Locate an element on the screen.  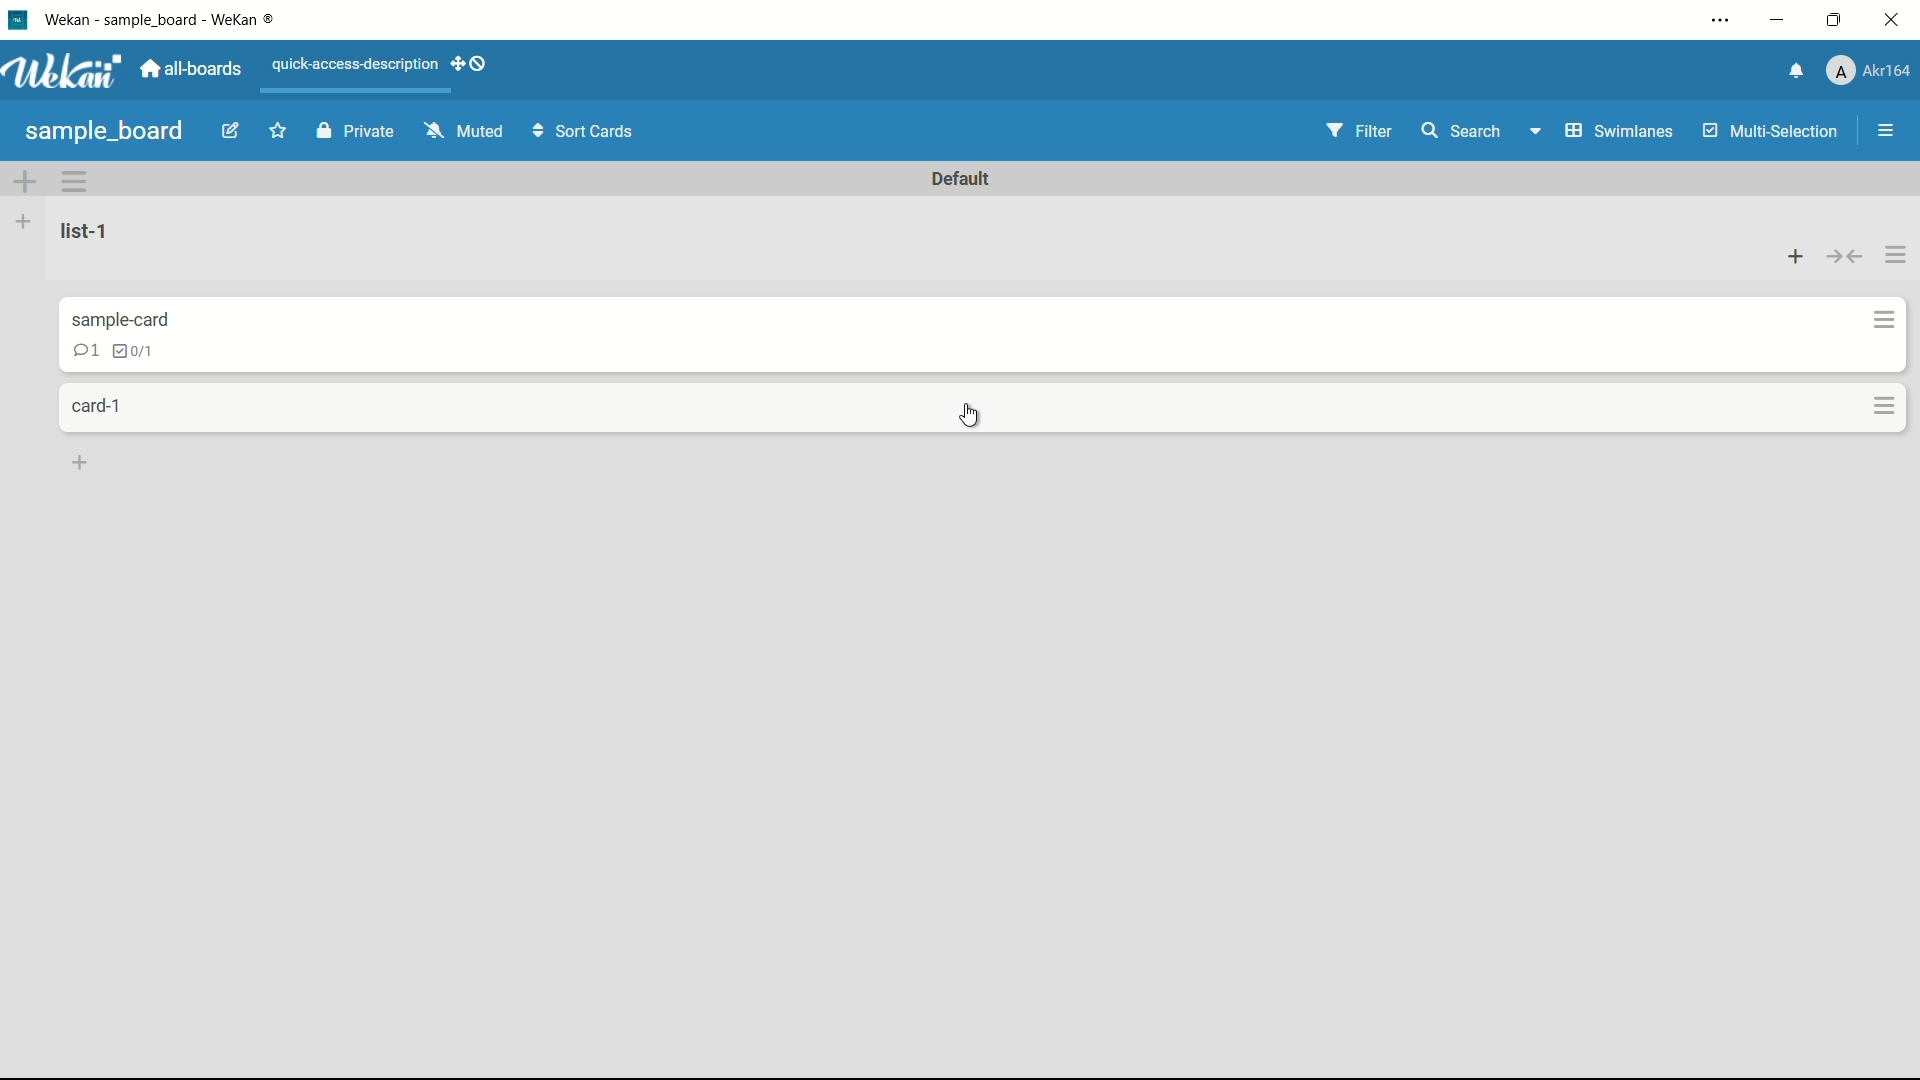
list-1 is located at coordinates (85, 232).